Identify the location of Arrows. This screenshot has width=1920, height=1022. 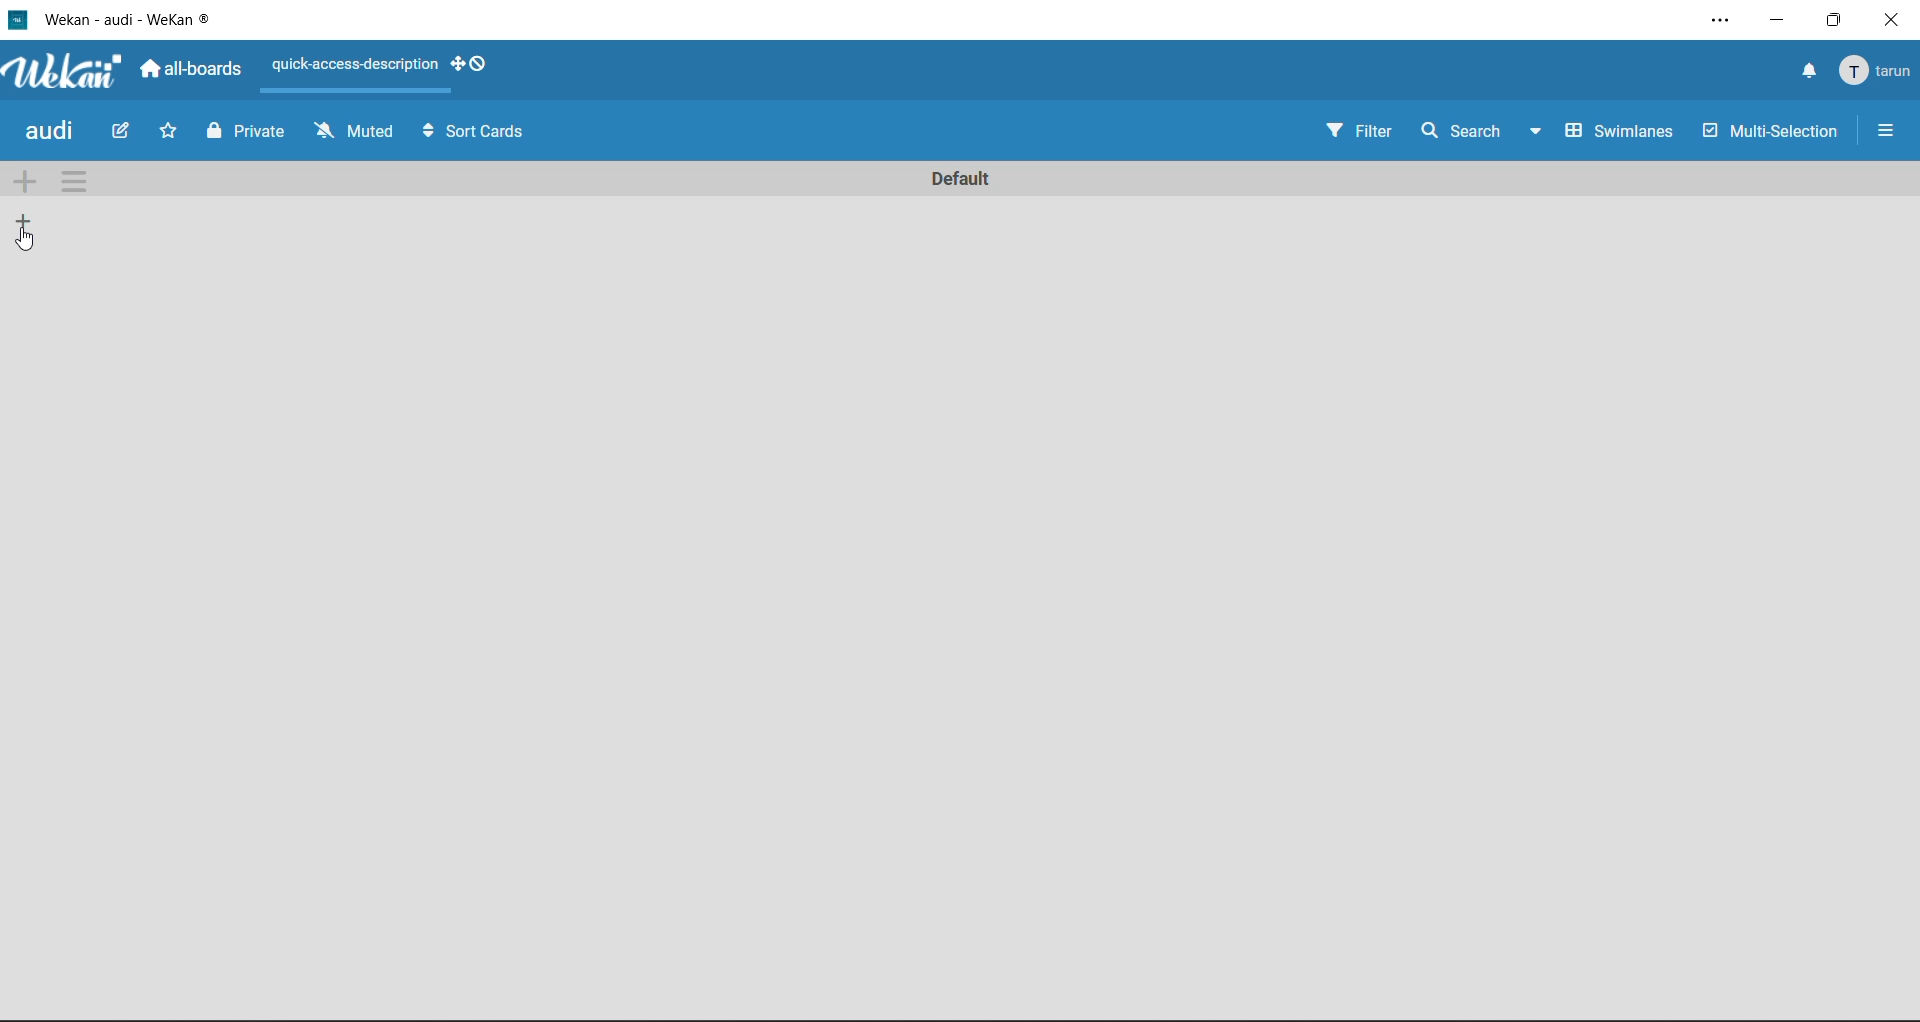
(424, 136).